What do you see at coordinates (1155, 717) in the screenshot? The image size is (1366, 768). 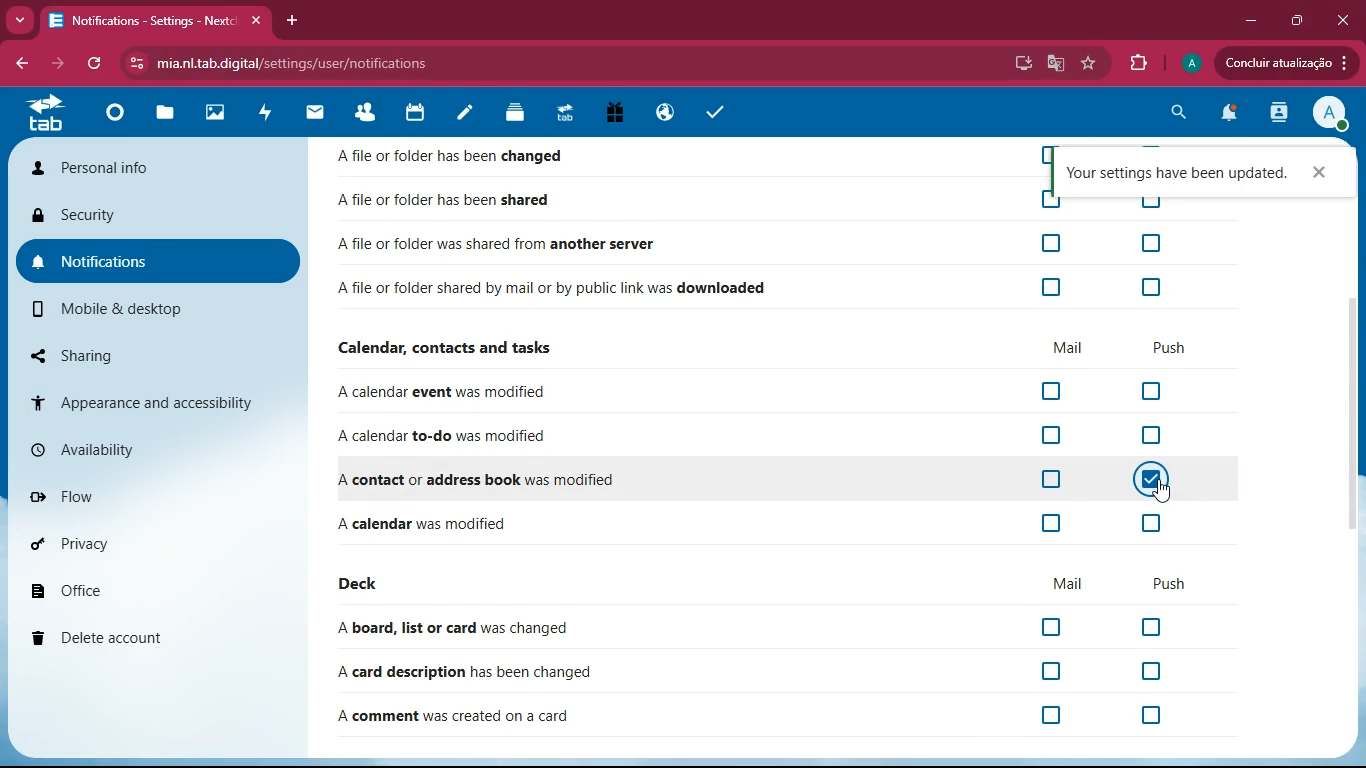 I see `off` at bounding box center [1155, 717].